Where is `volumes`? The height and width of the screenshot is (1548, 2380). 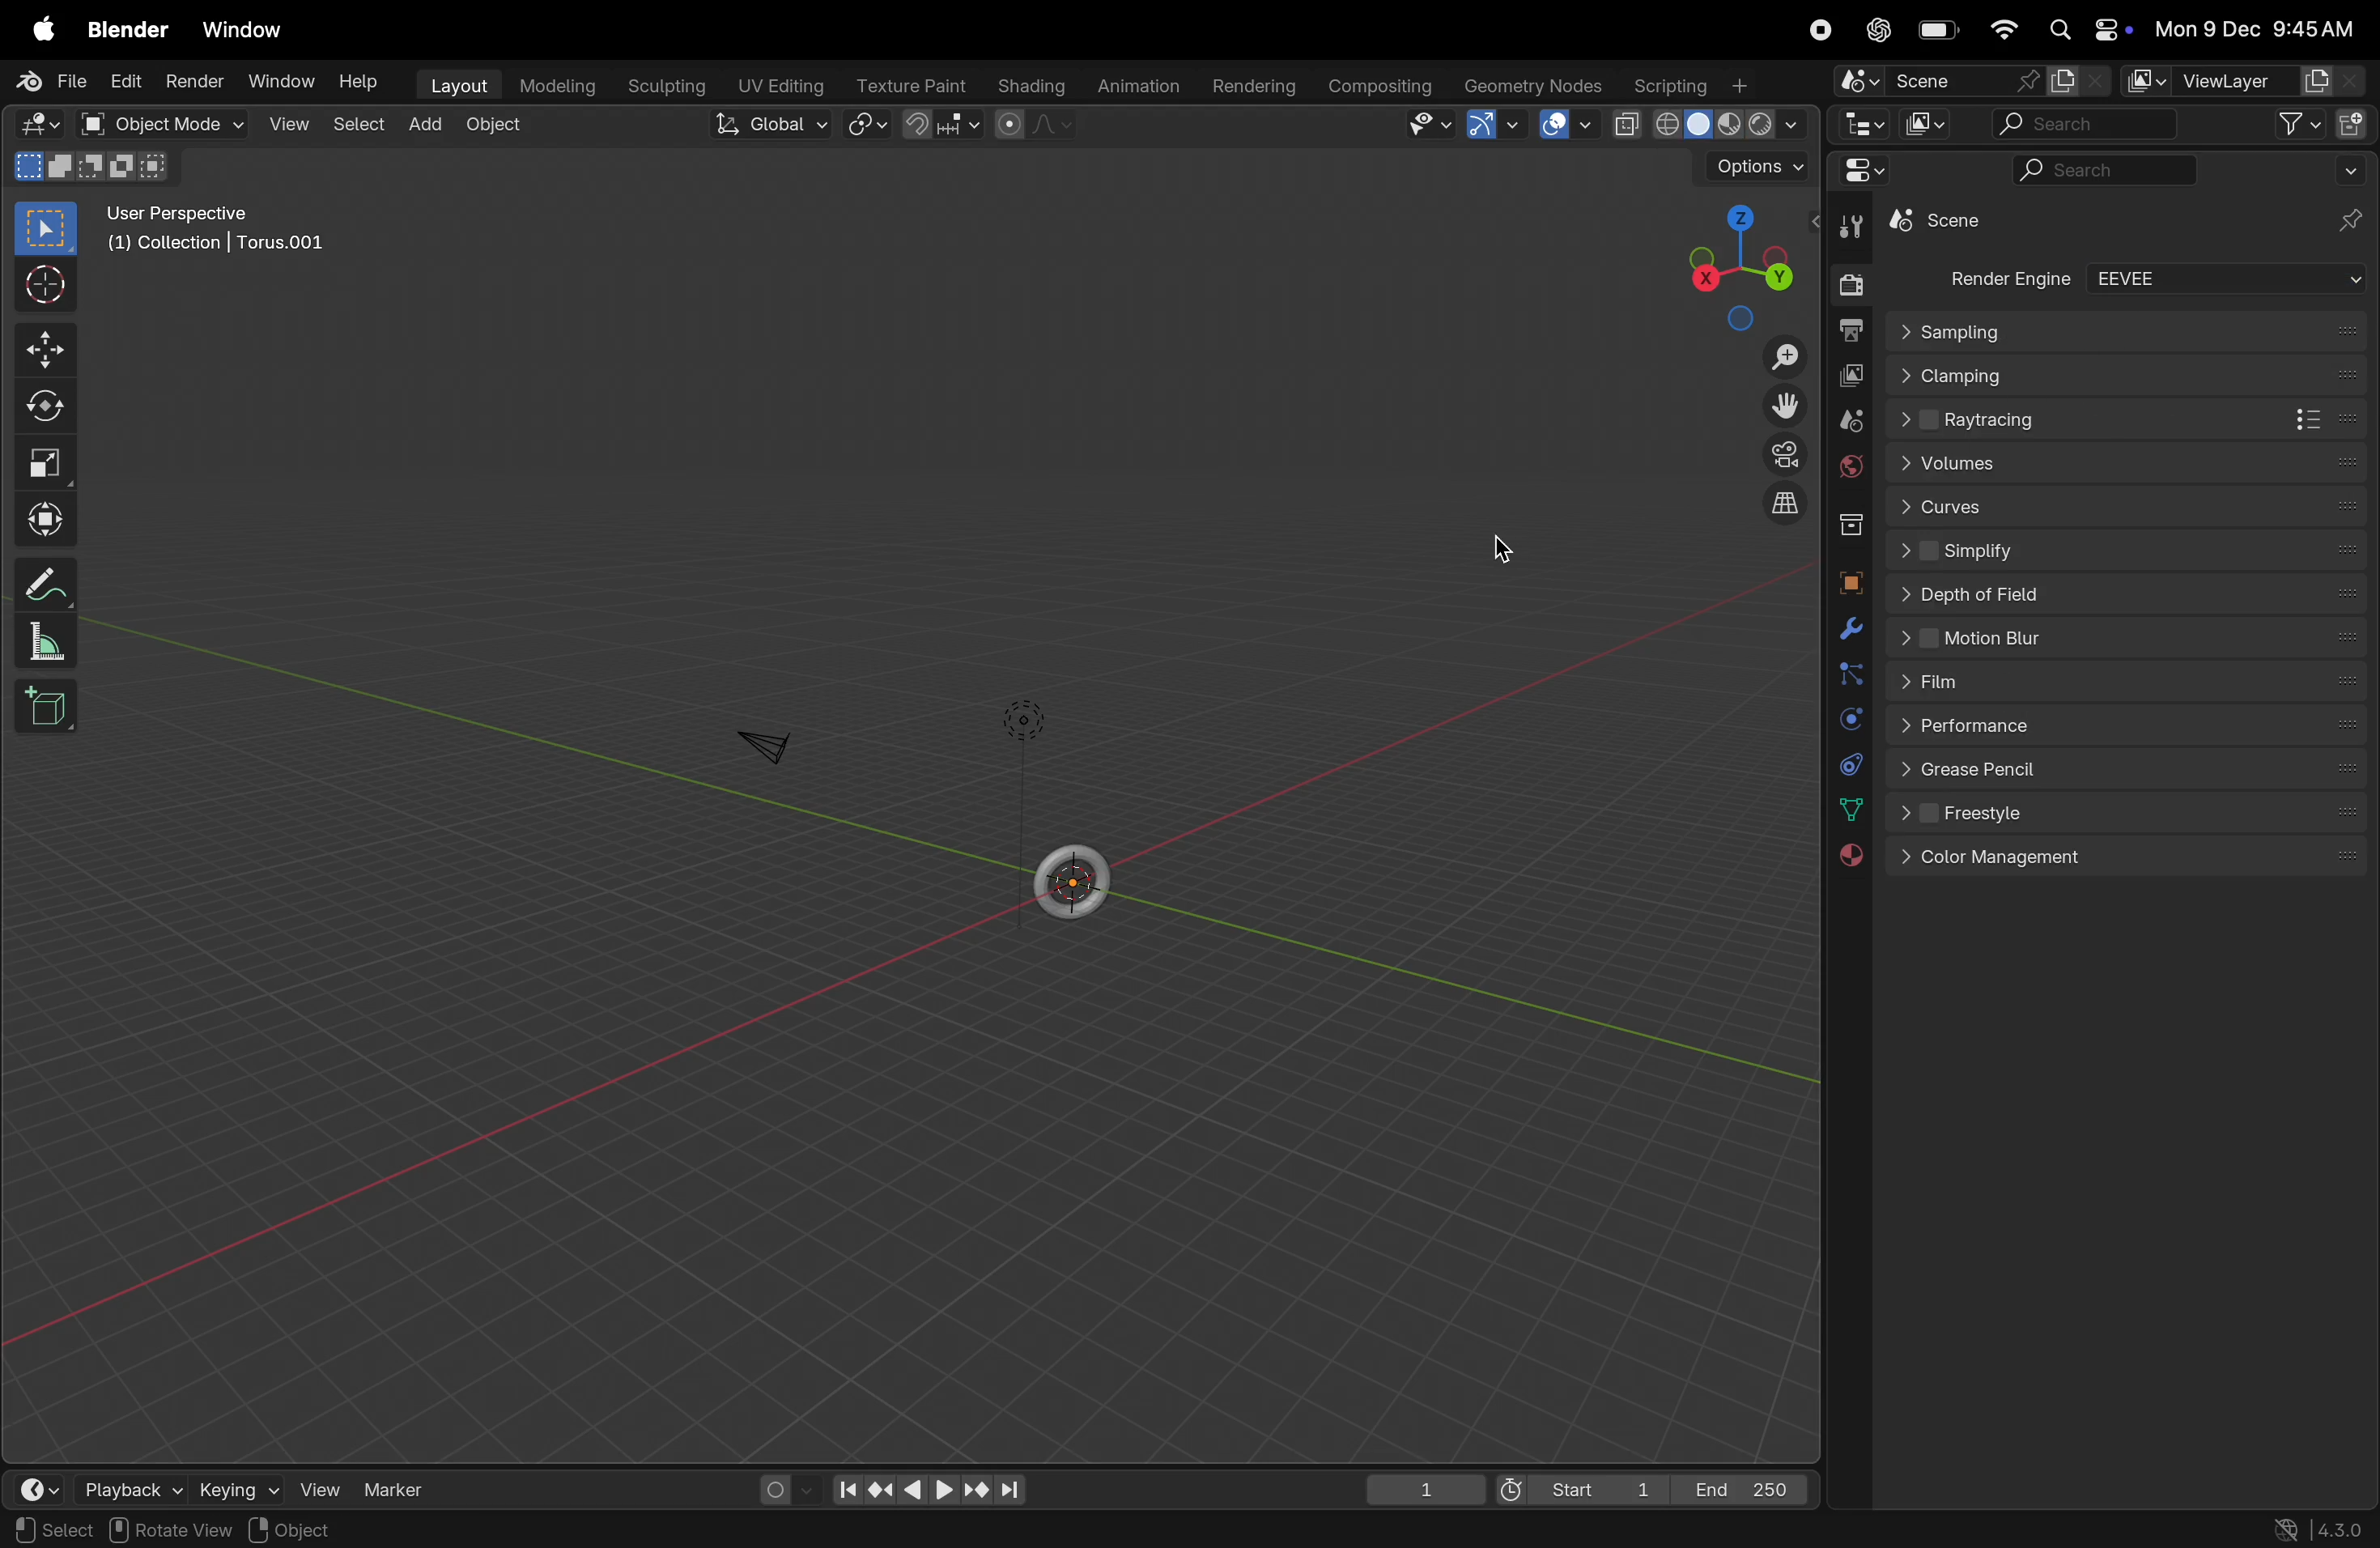 volumes is located at coordinates (2123, 464).